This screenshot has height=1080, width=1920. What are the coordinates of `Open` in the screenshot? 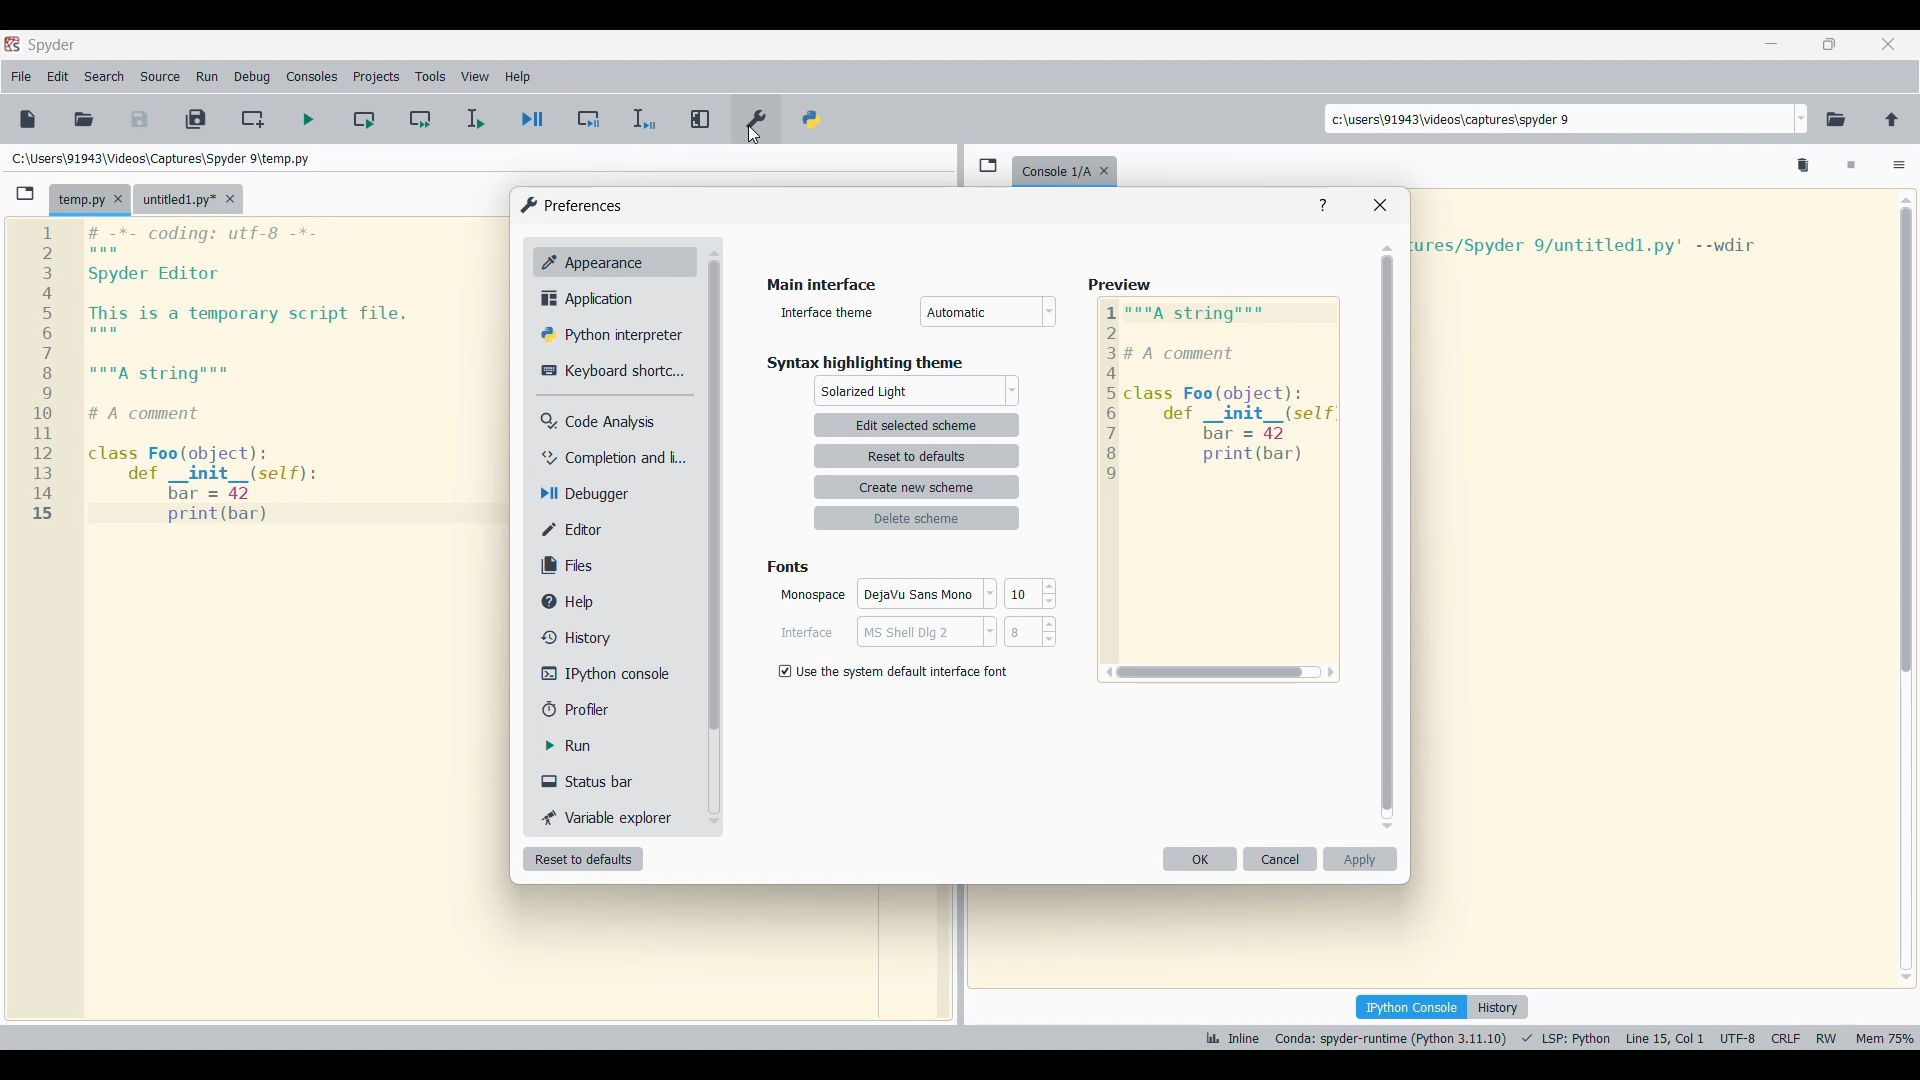 It's located at (84, 119).